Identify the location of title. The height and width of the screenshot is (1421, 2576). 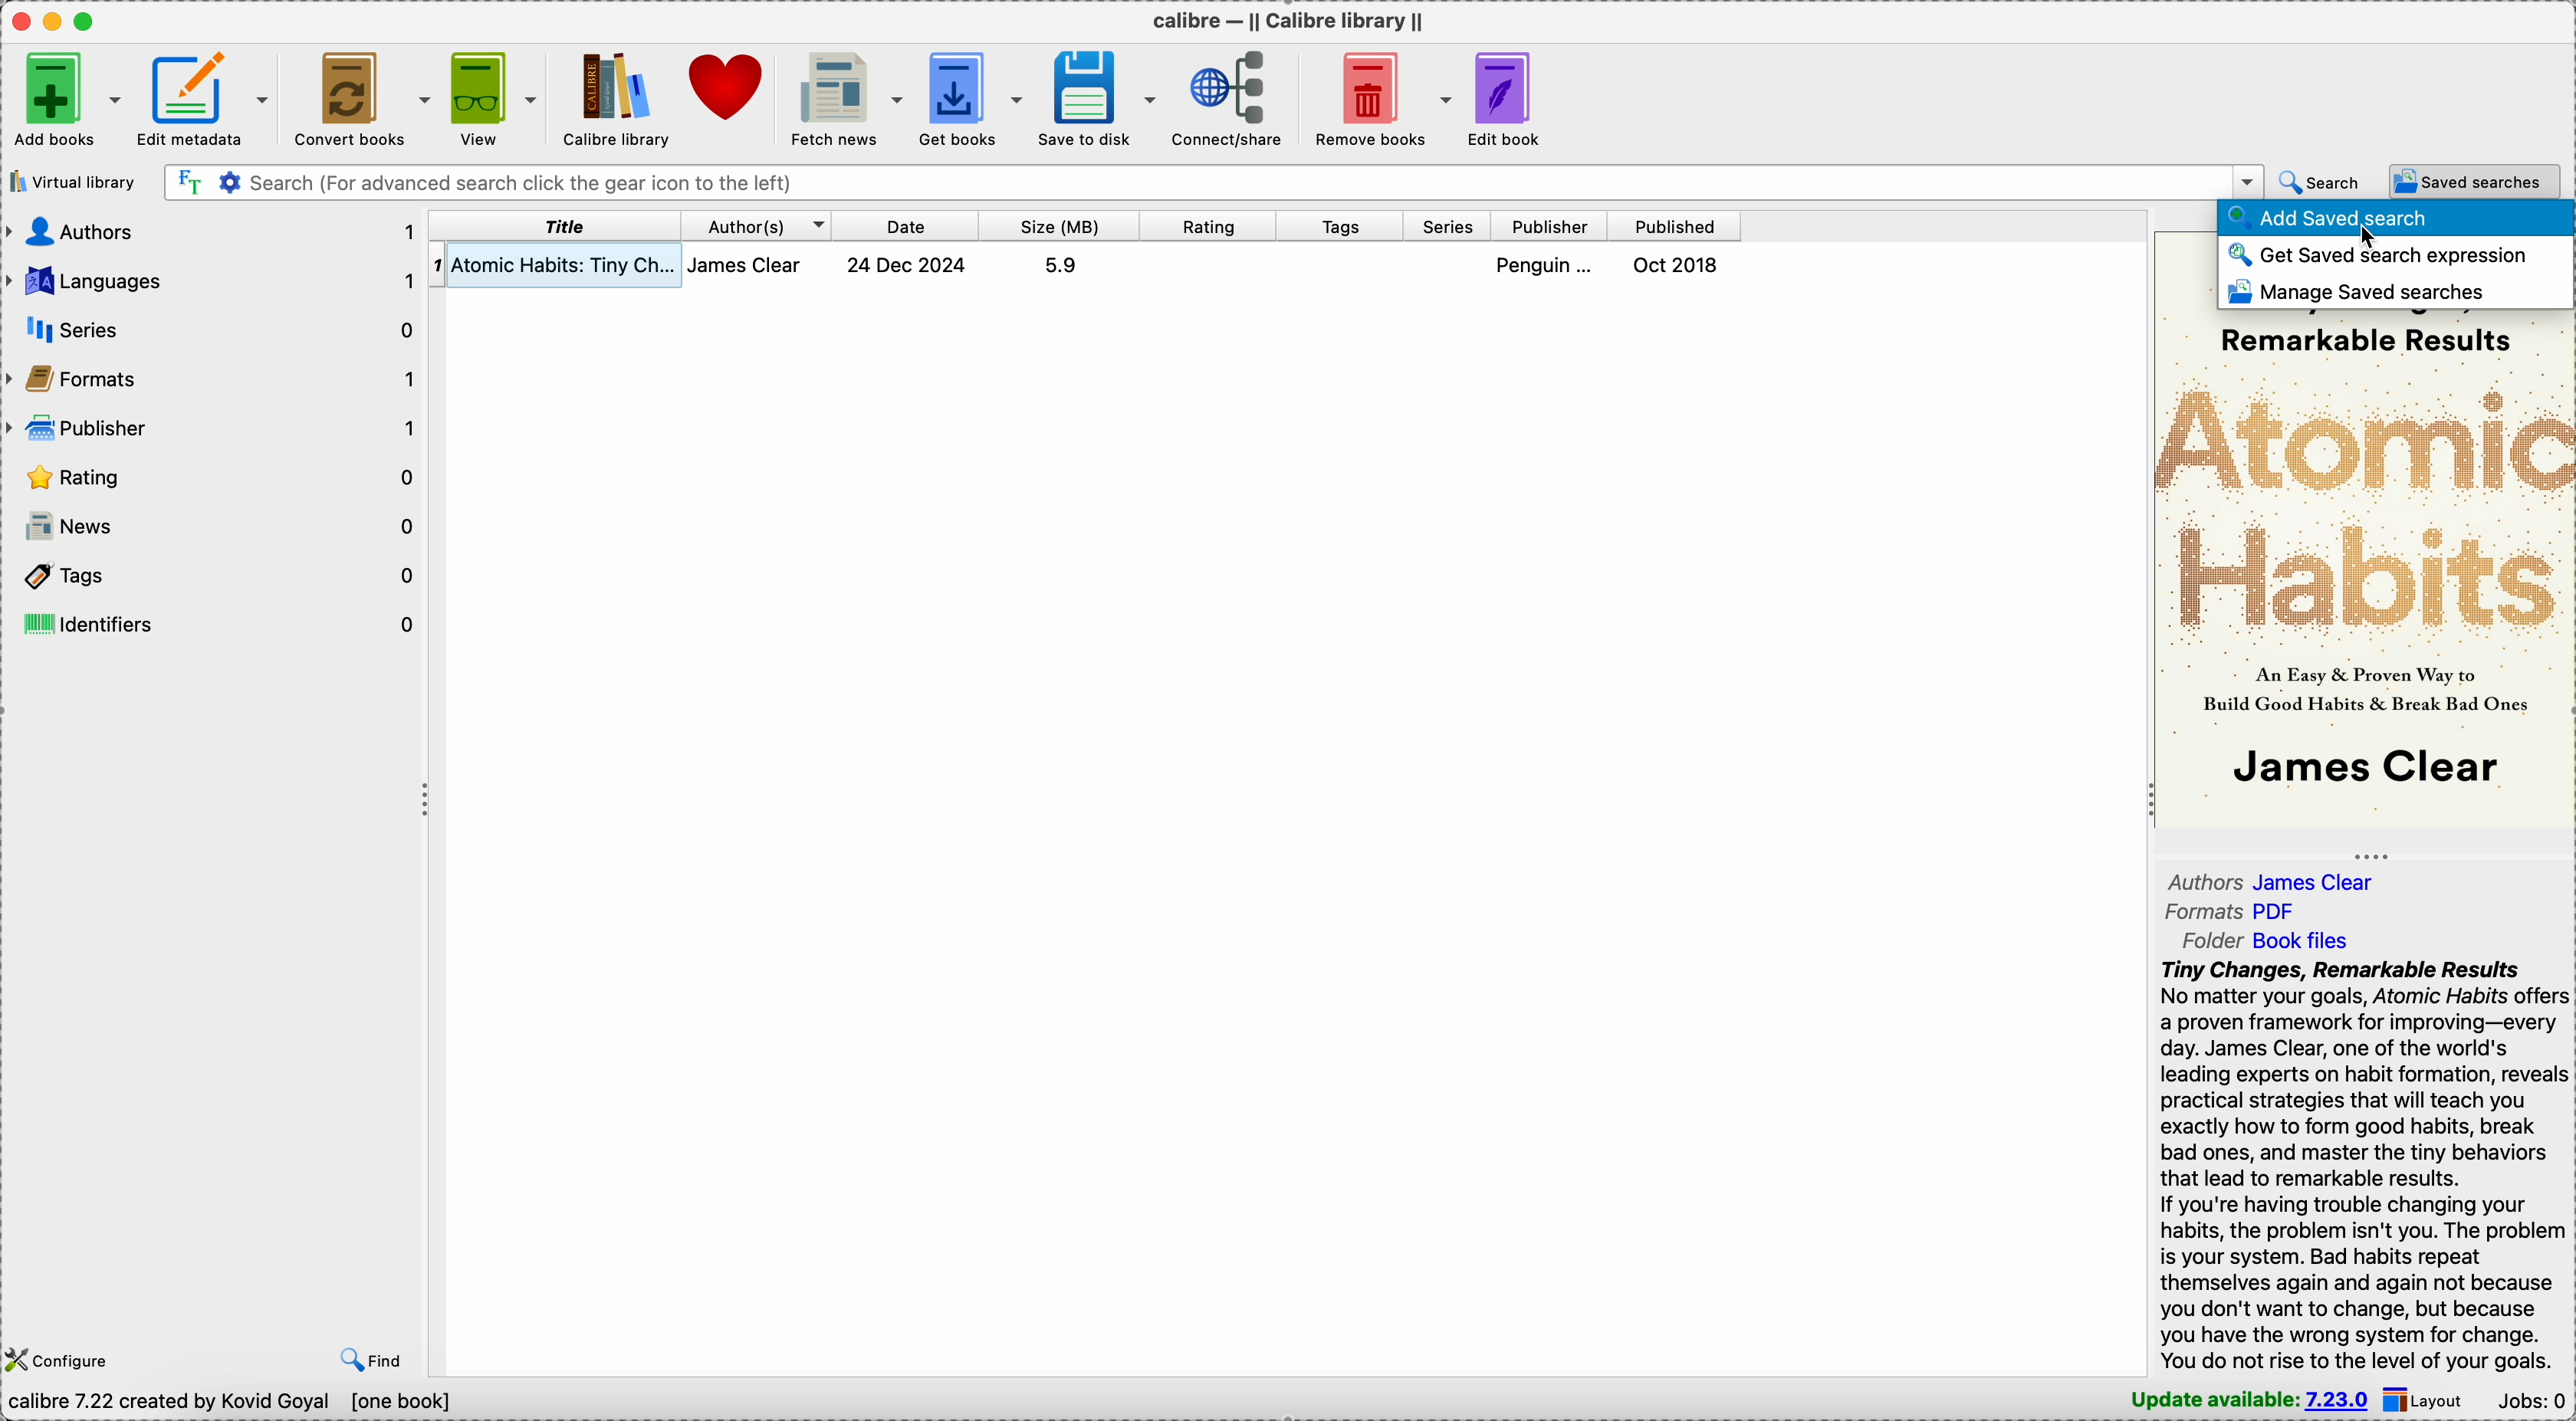
(556, 225).